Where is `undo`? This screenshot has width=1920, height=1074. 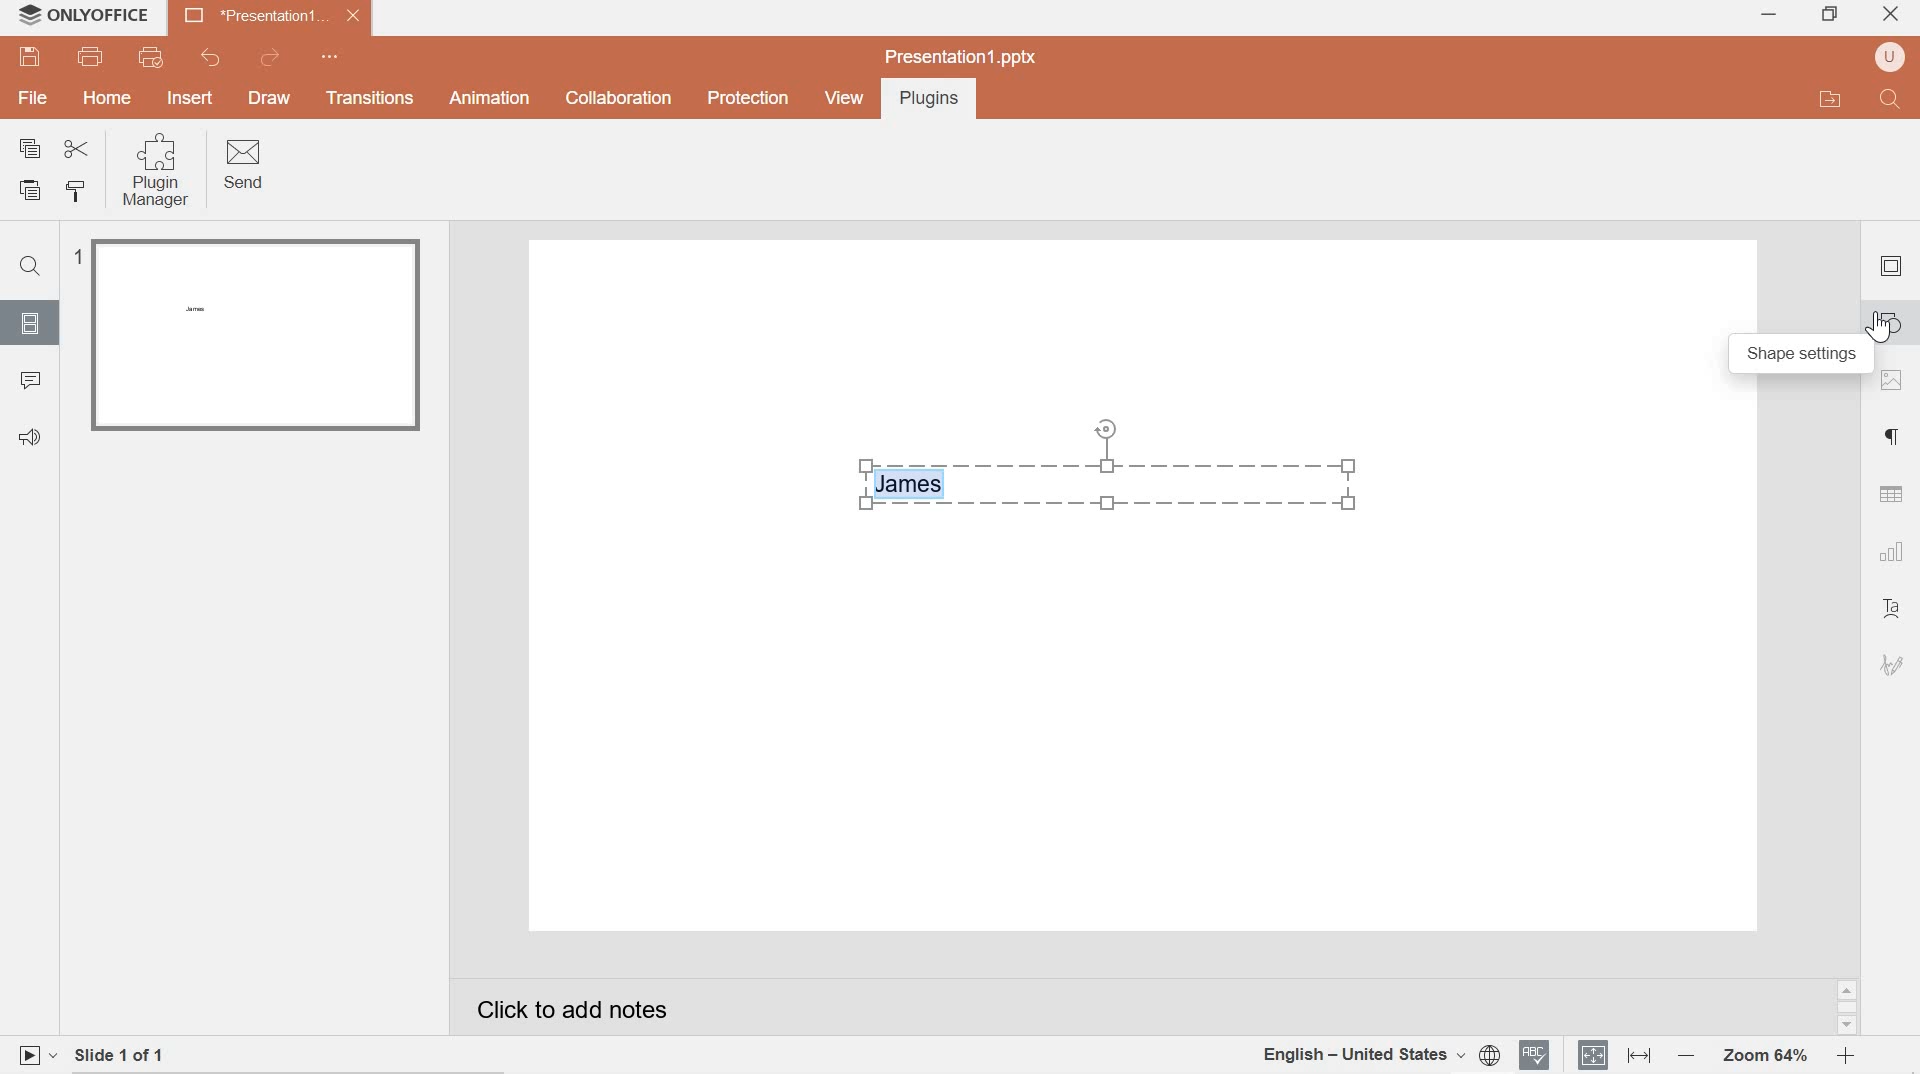 undo is located at coordinates (207, 58).